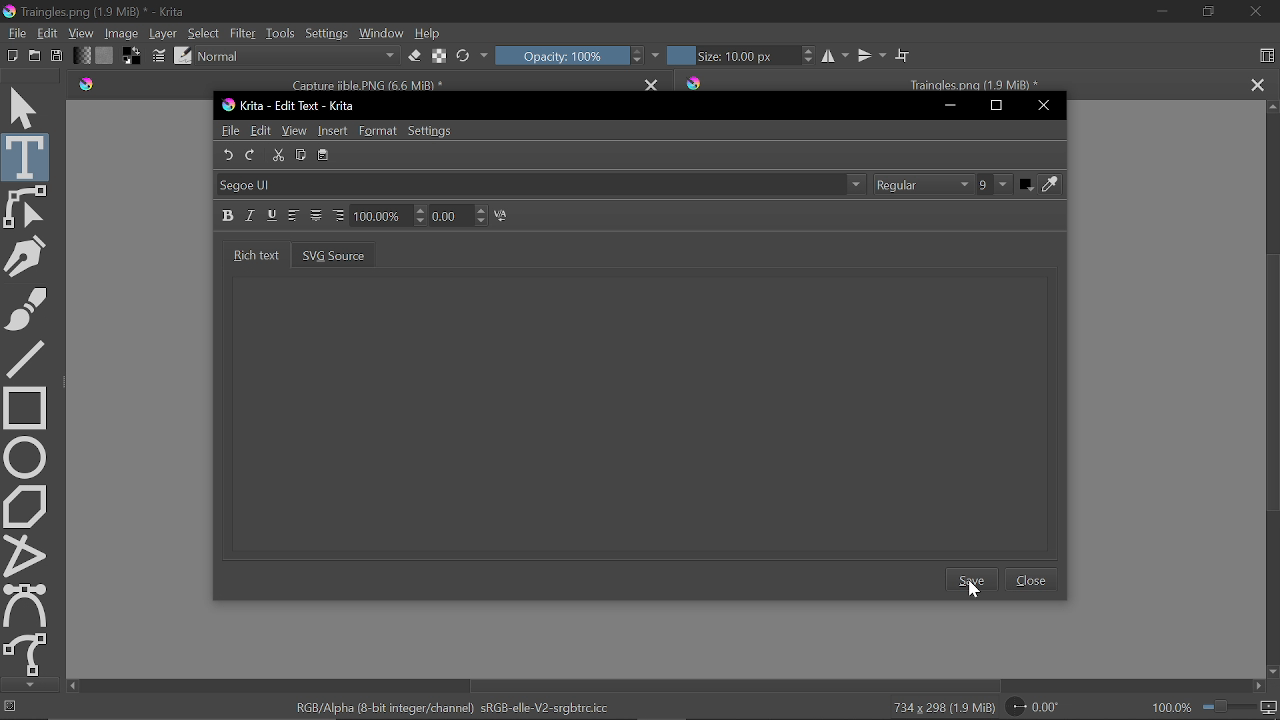  Describe the element at coordinates (317, 217) in the screenshot. I see `Align center` at that location.